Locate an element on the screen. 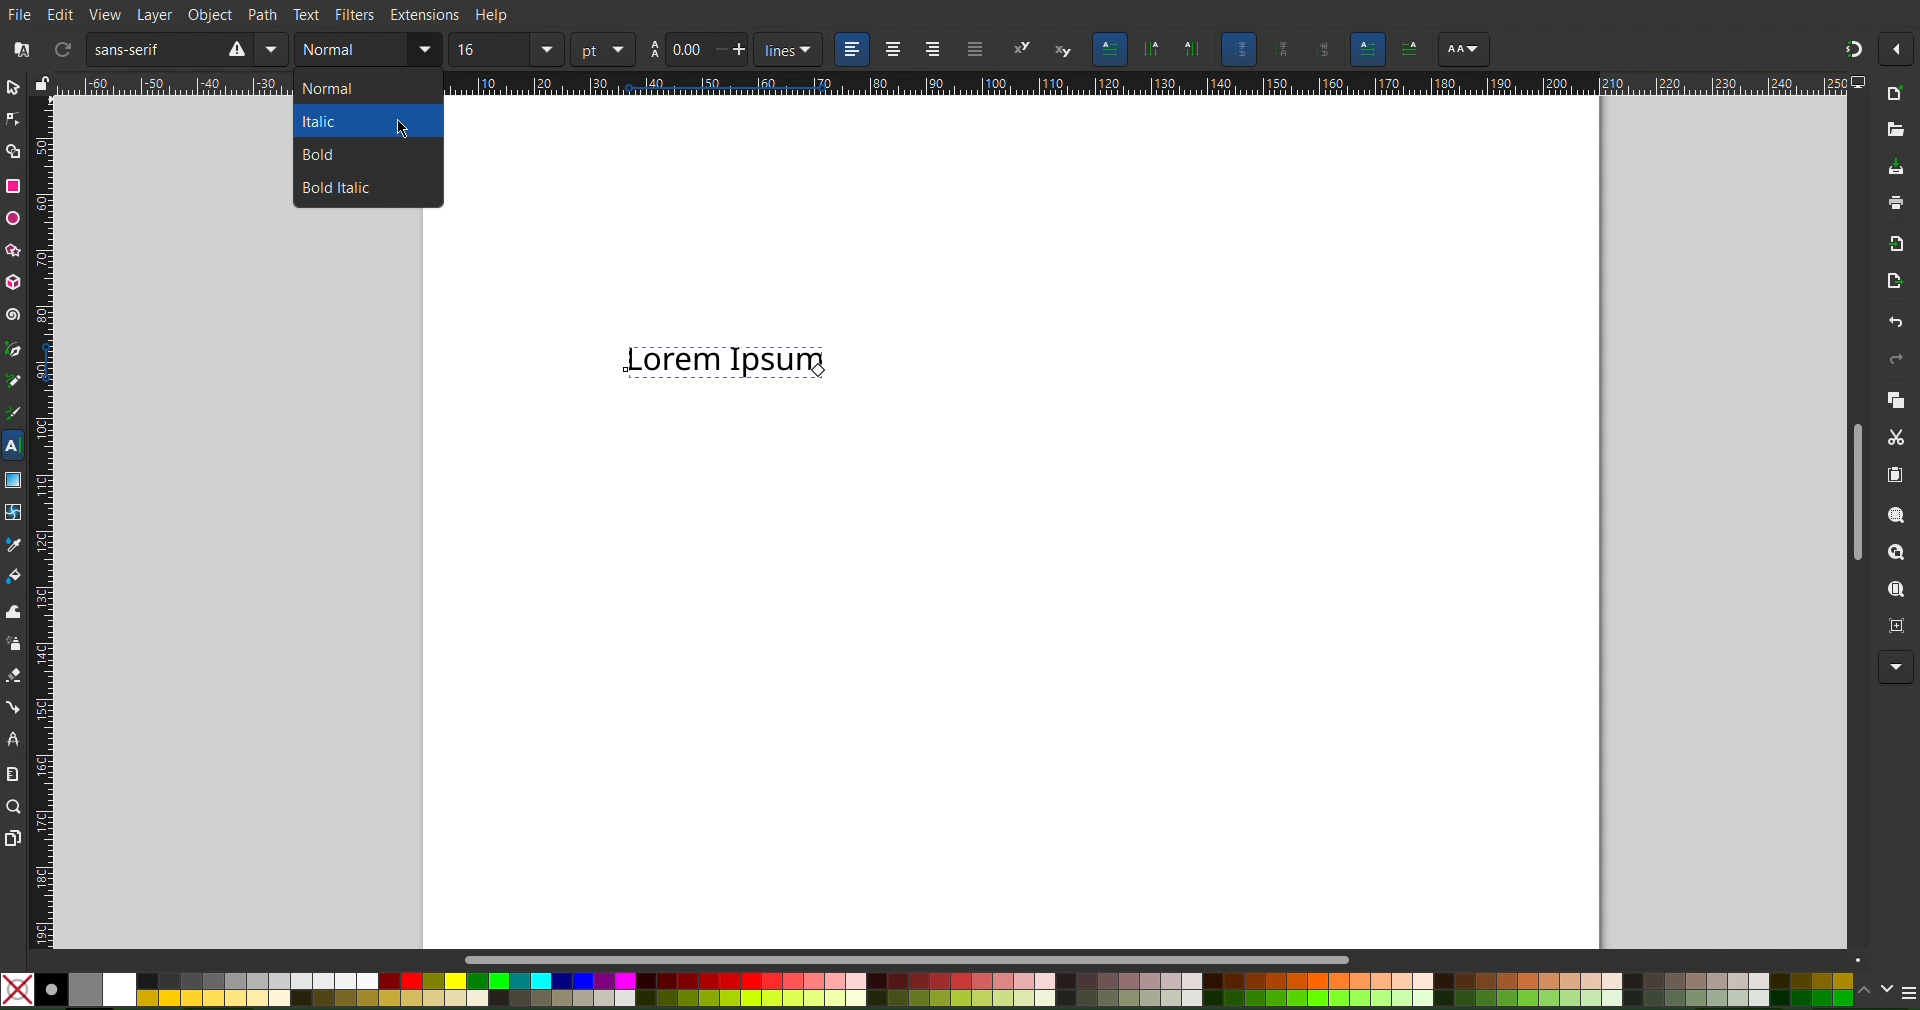 Image resolution: width=1920 pixels, height=1010 pixels. Super script is located at coordinates (1021, 49).